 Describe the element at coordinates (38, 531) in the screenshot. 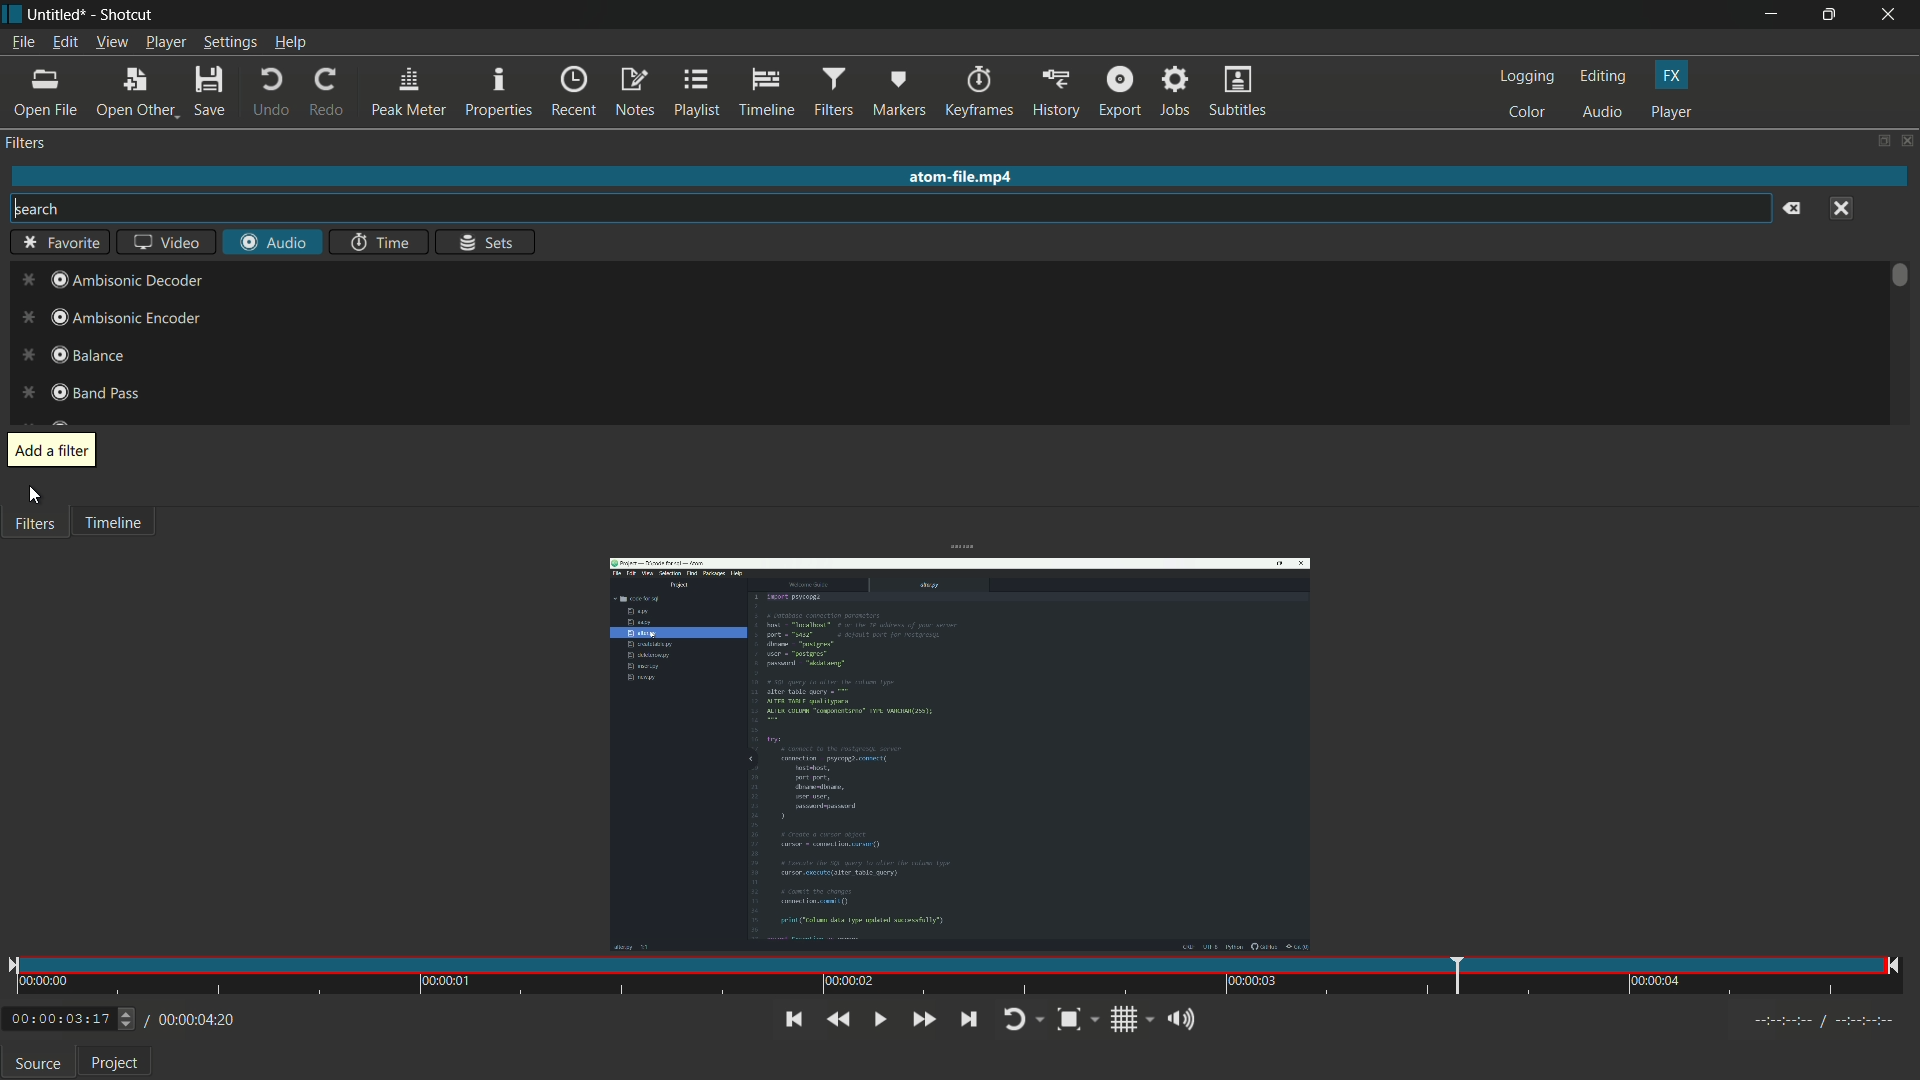

I see `Filters` at that location.